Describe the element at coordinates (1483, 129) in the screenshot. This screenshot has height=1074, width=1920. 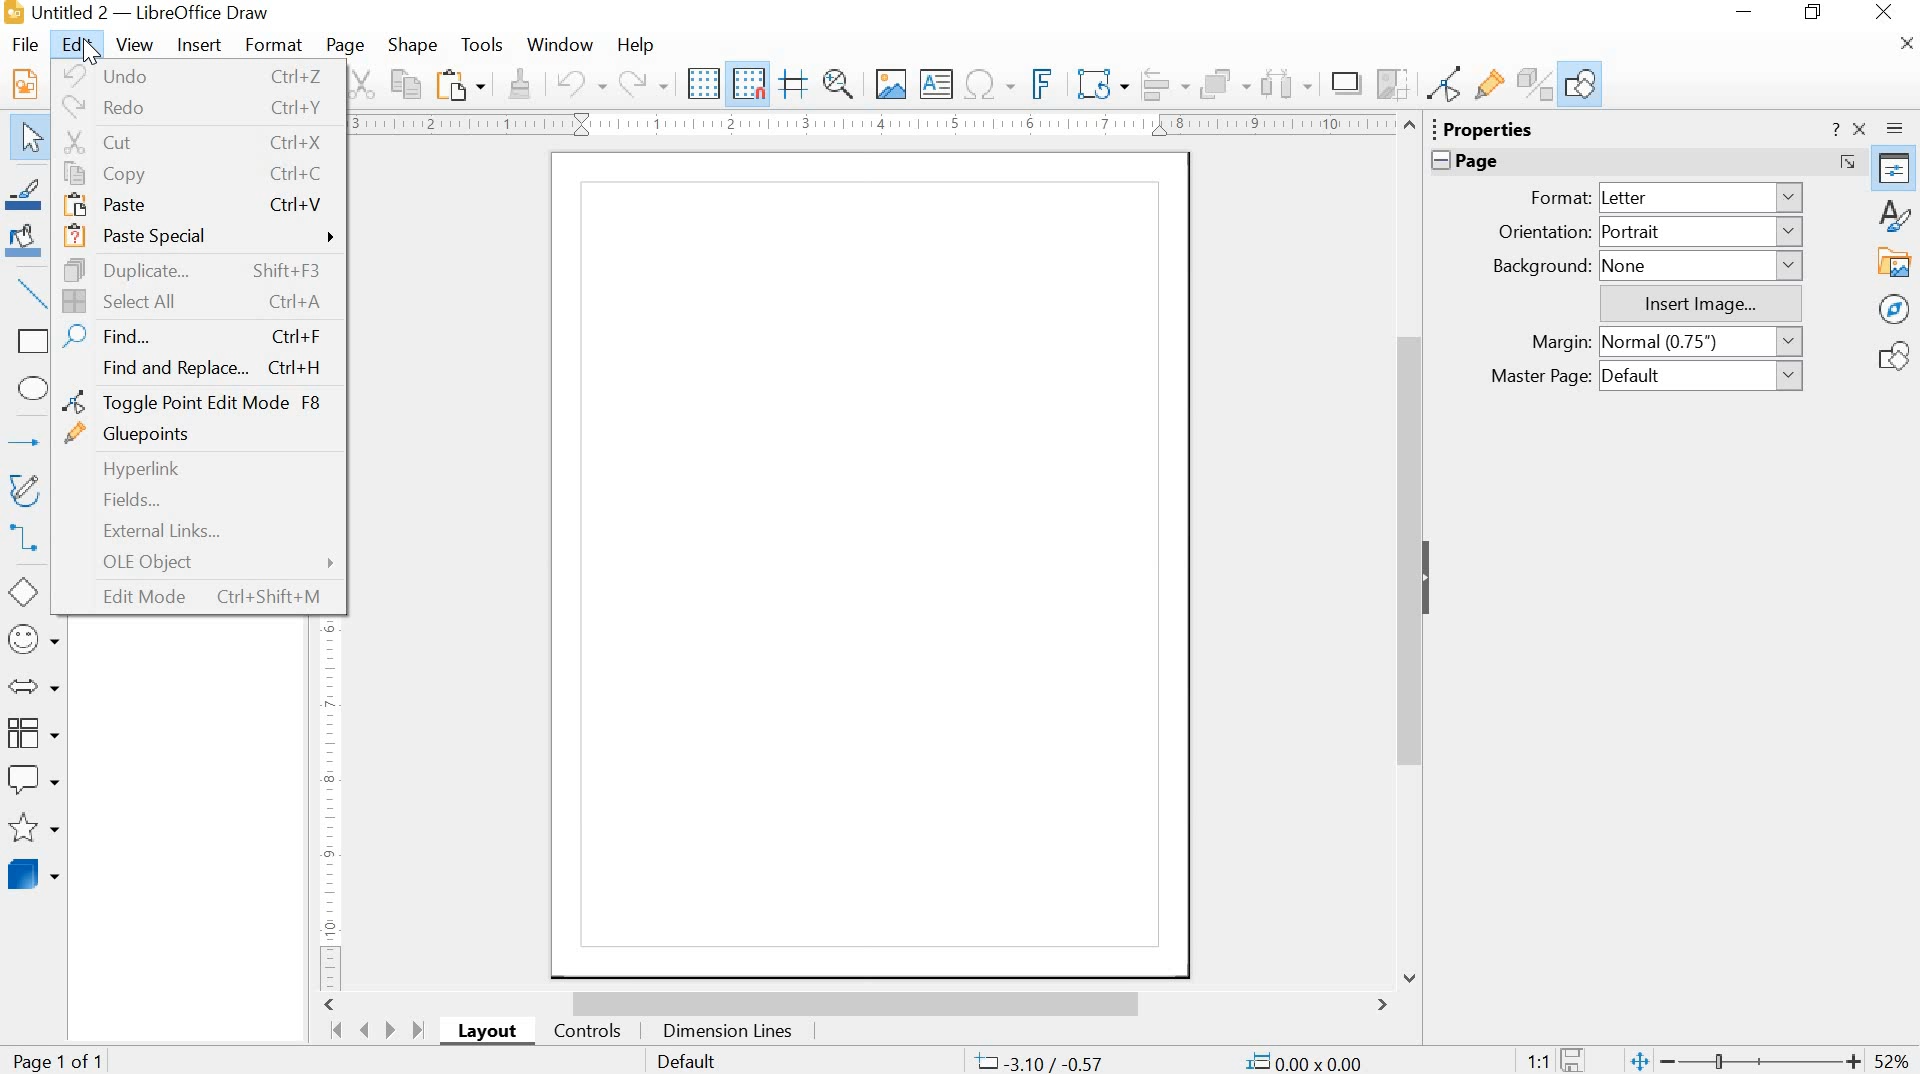
I see `Properties` at that location.